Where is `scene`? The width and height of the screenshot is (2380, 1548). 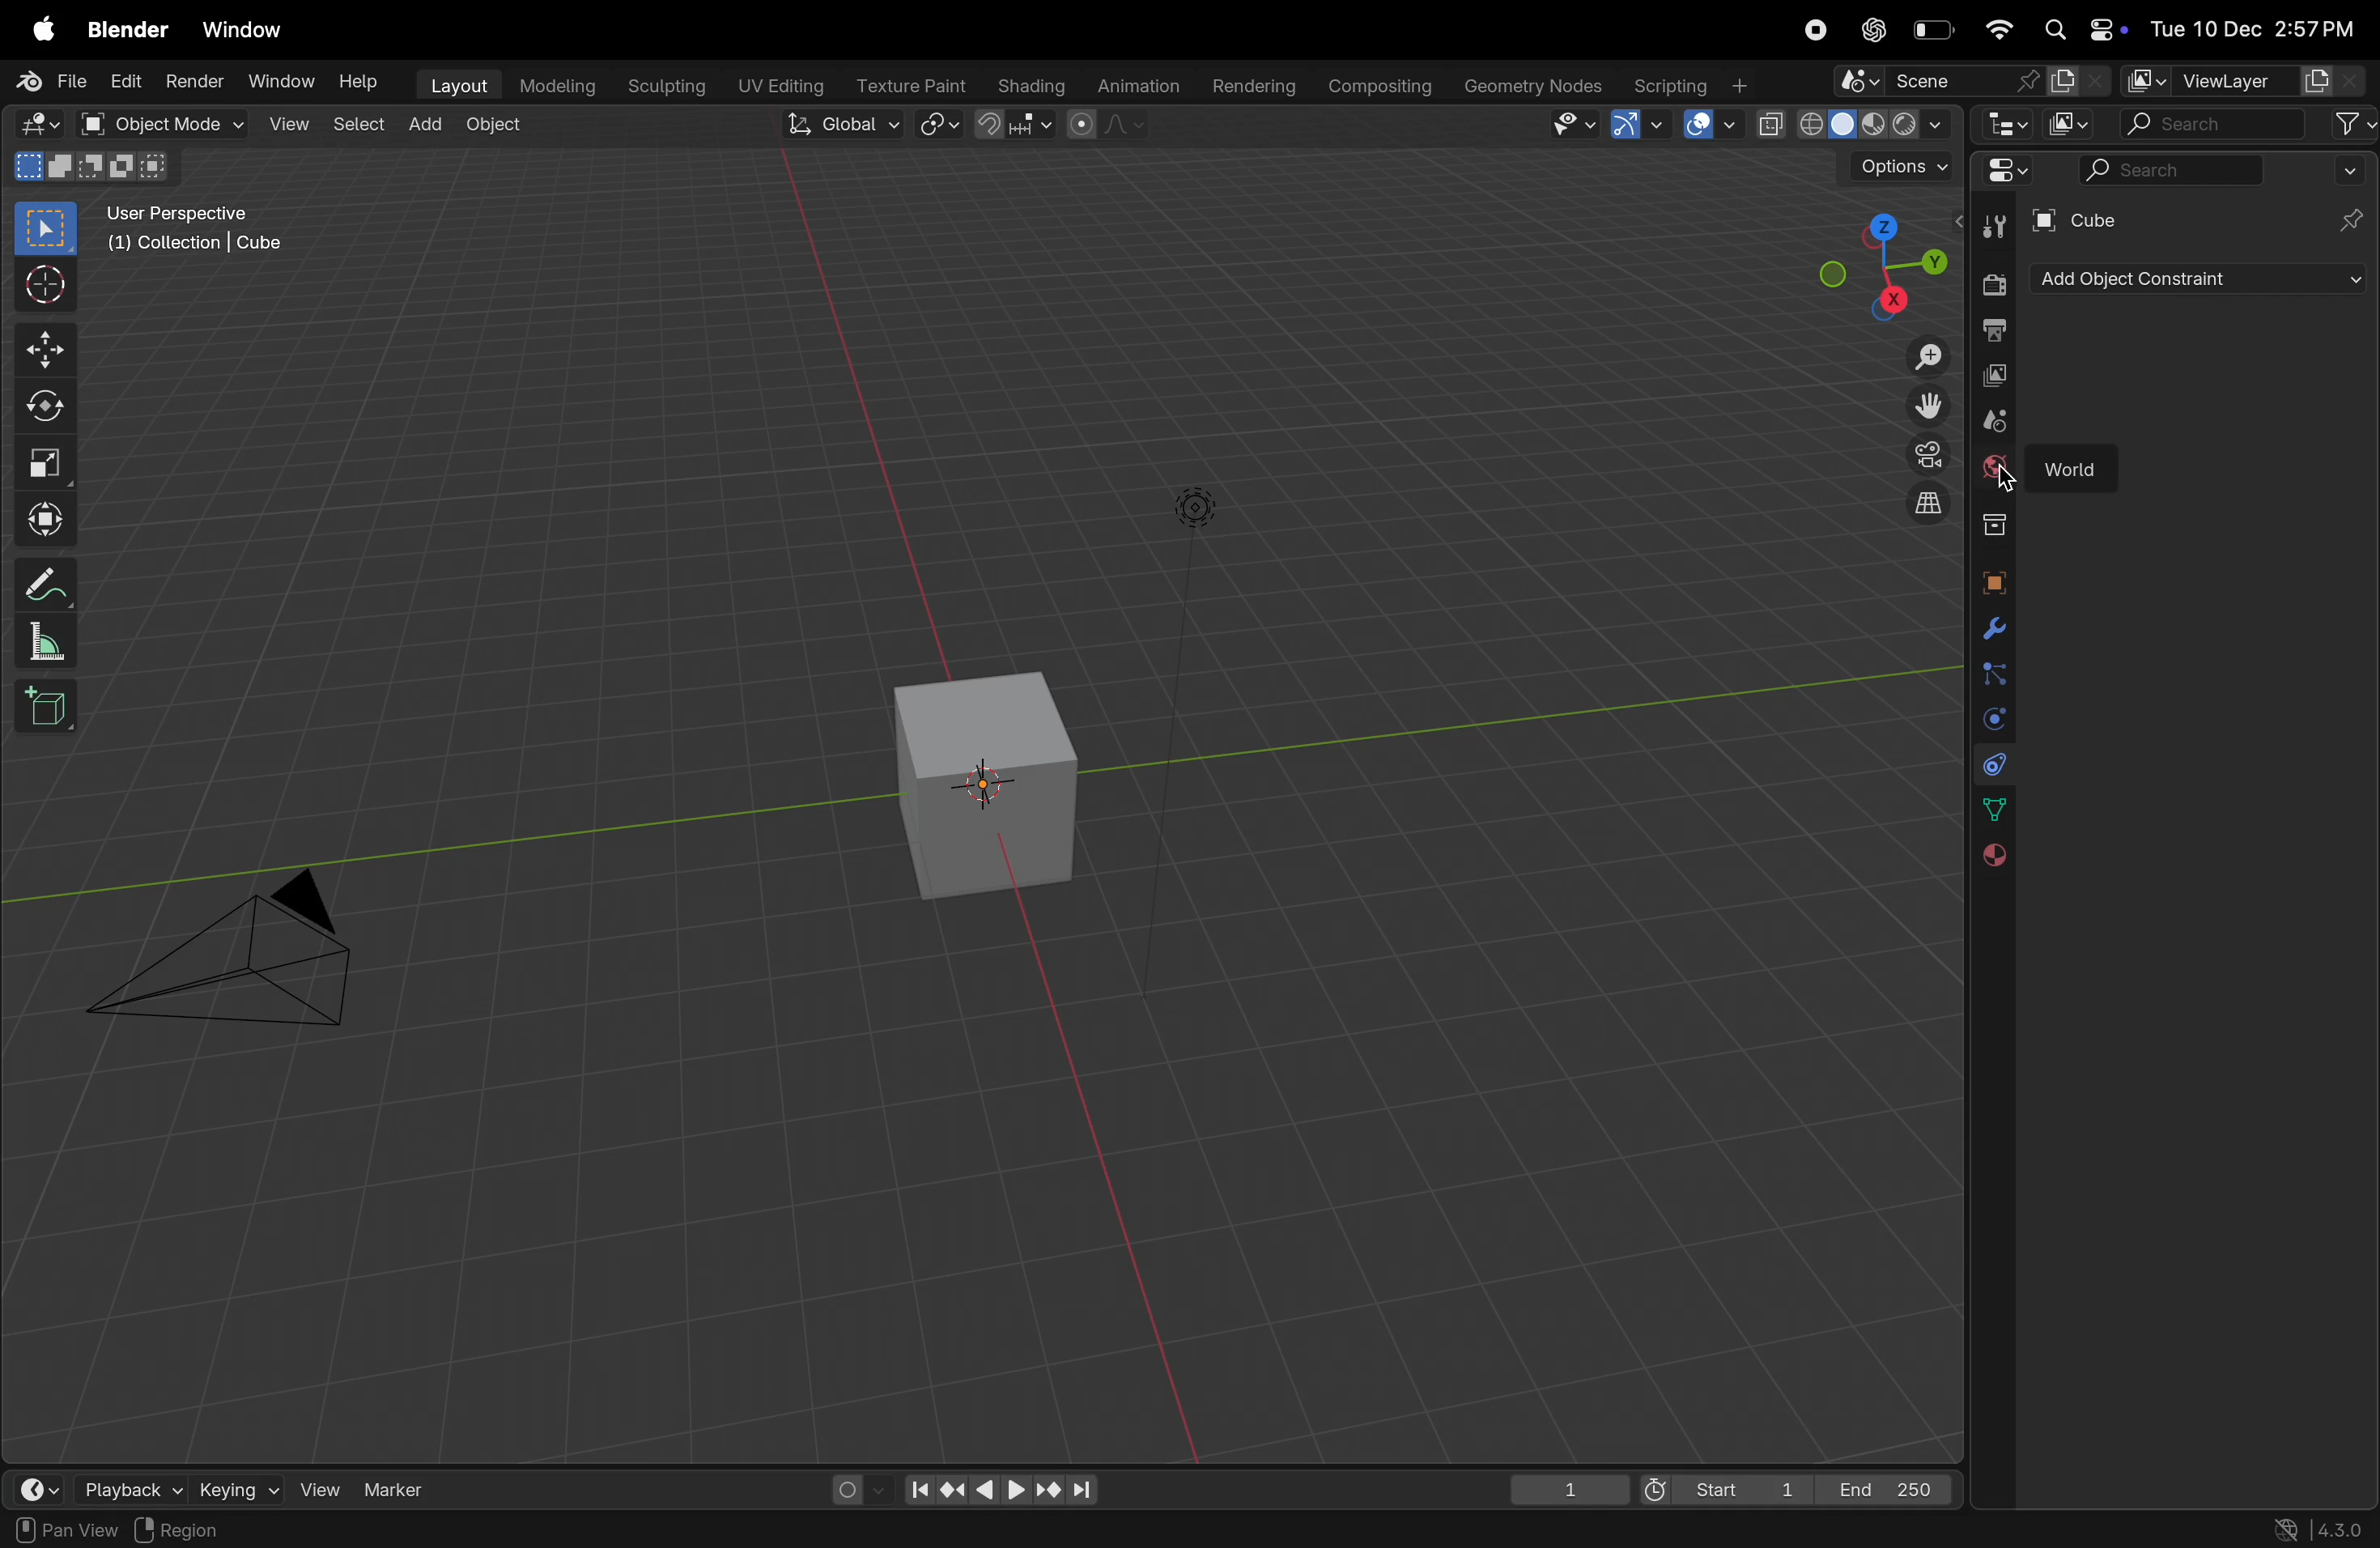 scene is located at coordinates (1992, 422).